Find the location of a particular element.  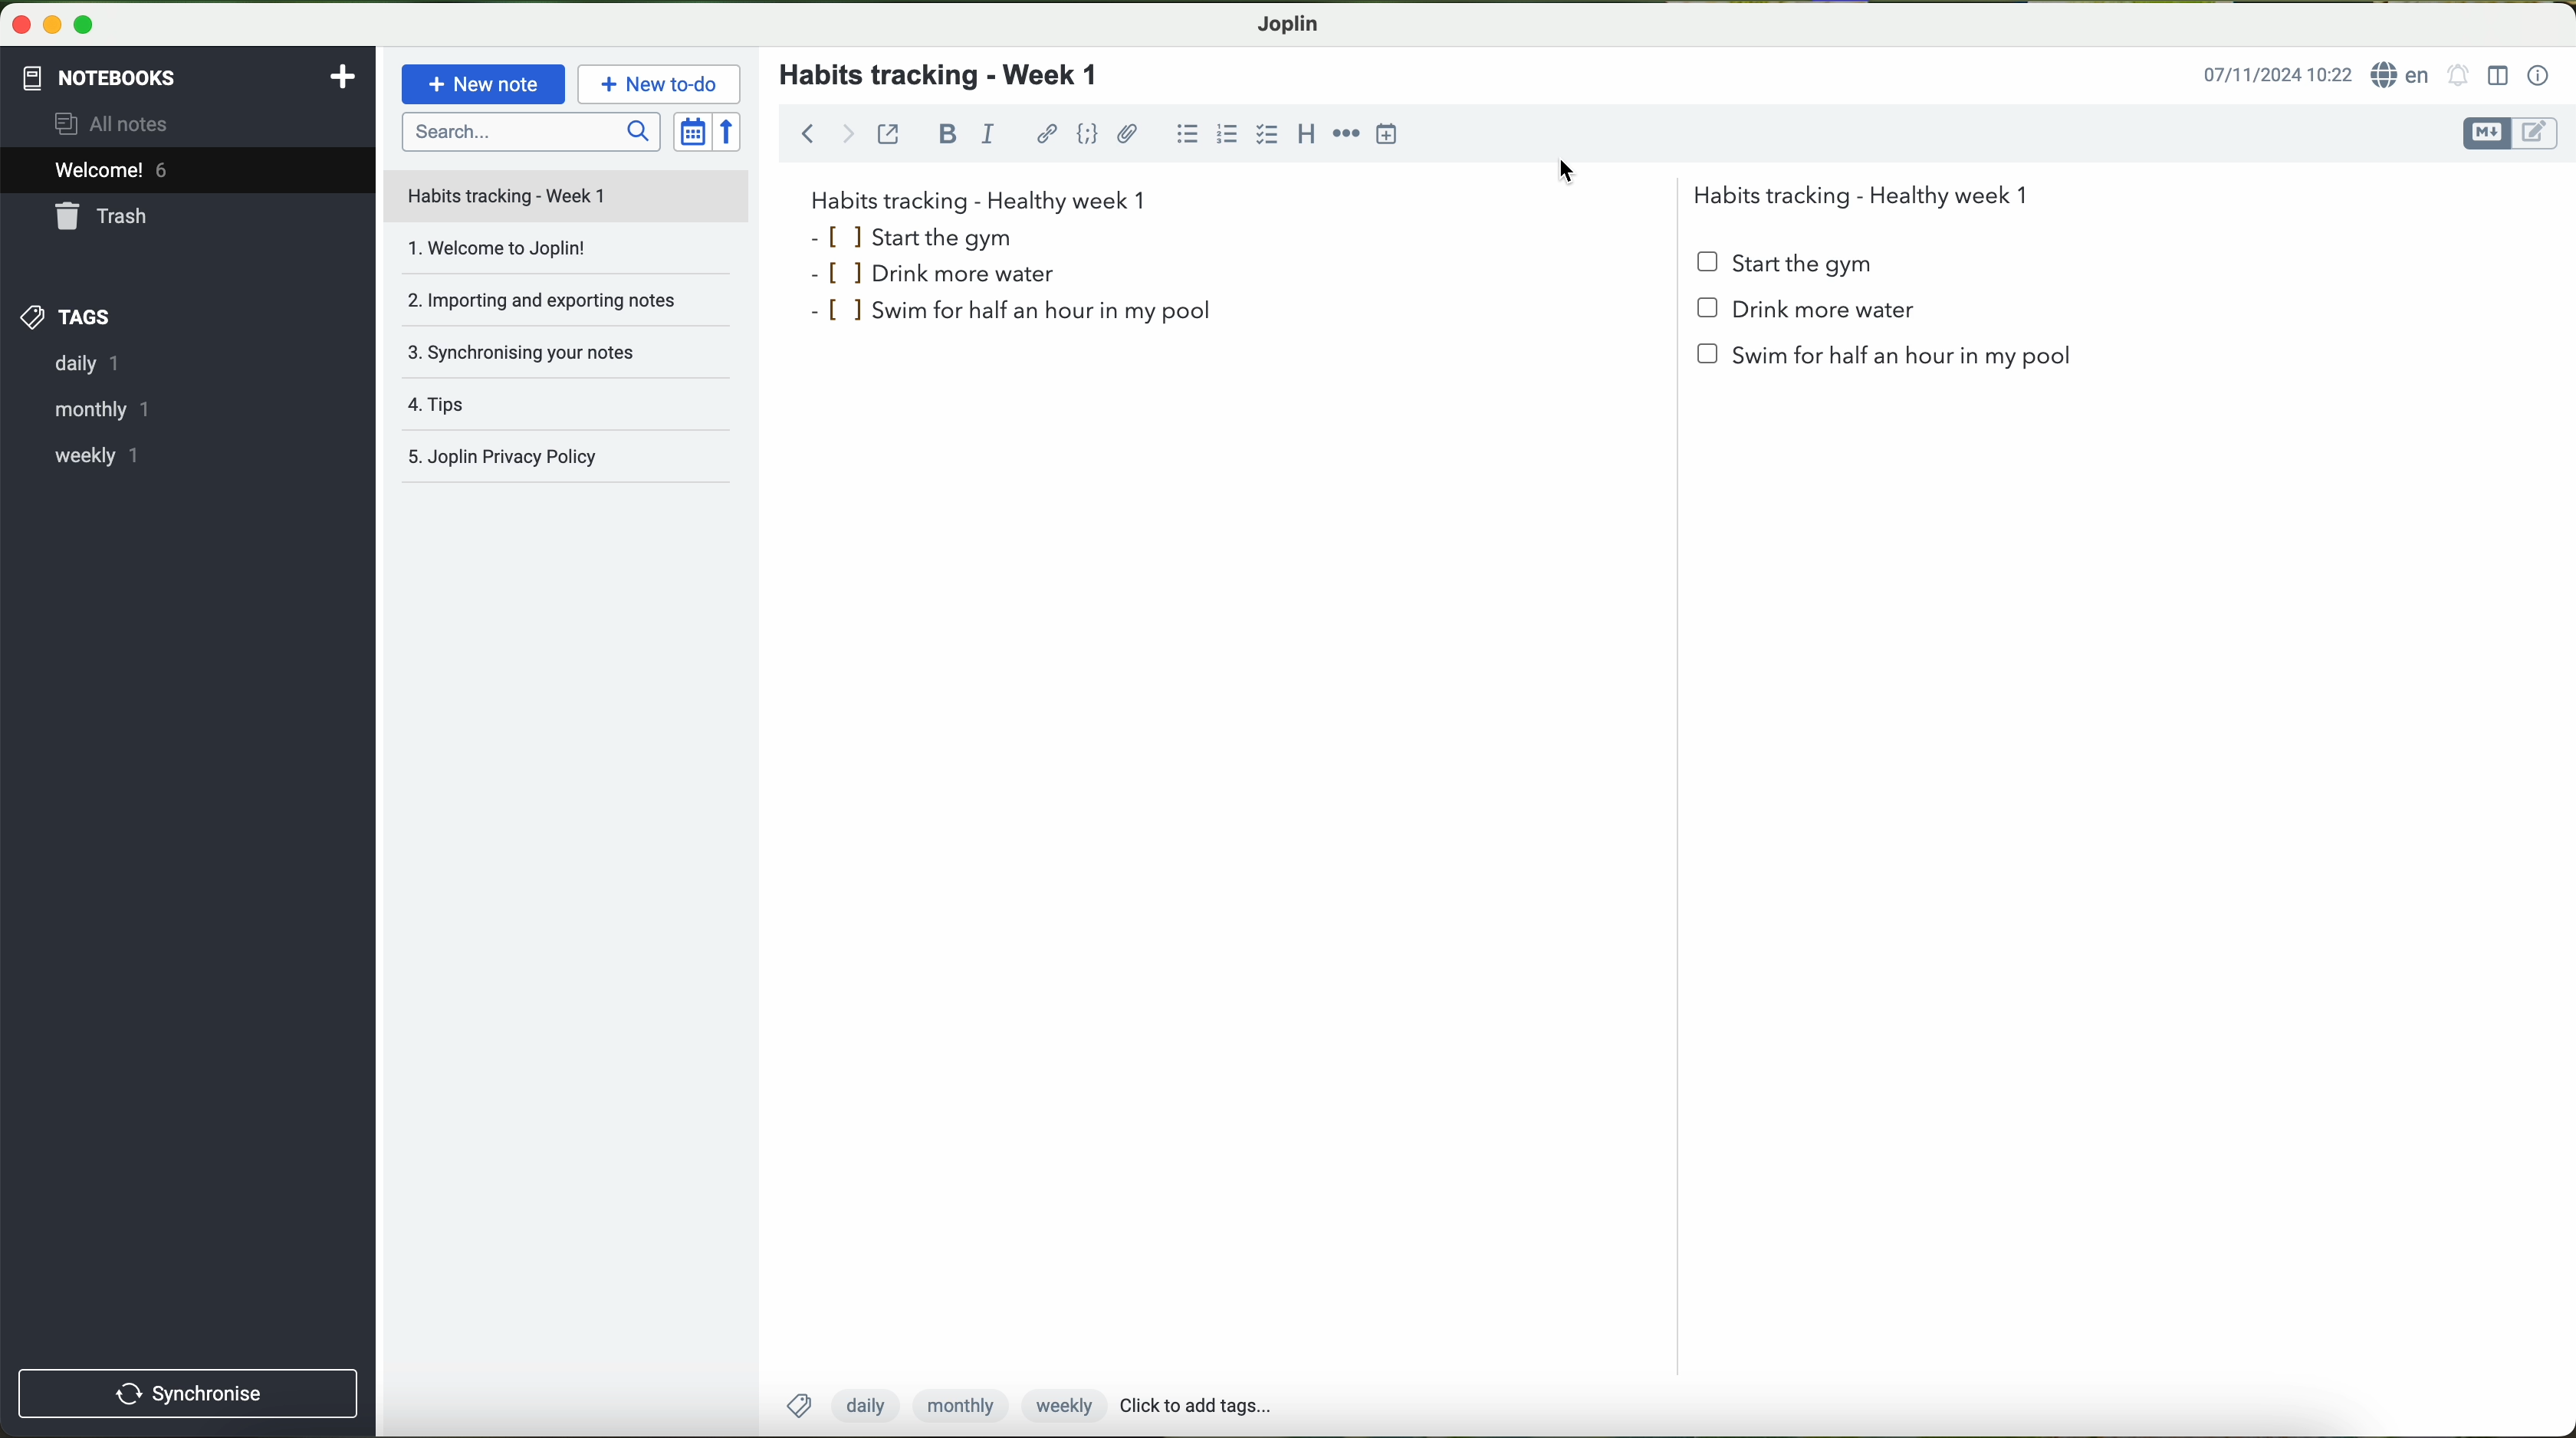

file title is located at coordinates (567, 196).